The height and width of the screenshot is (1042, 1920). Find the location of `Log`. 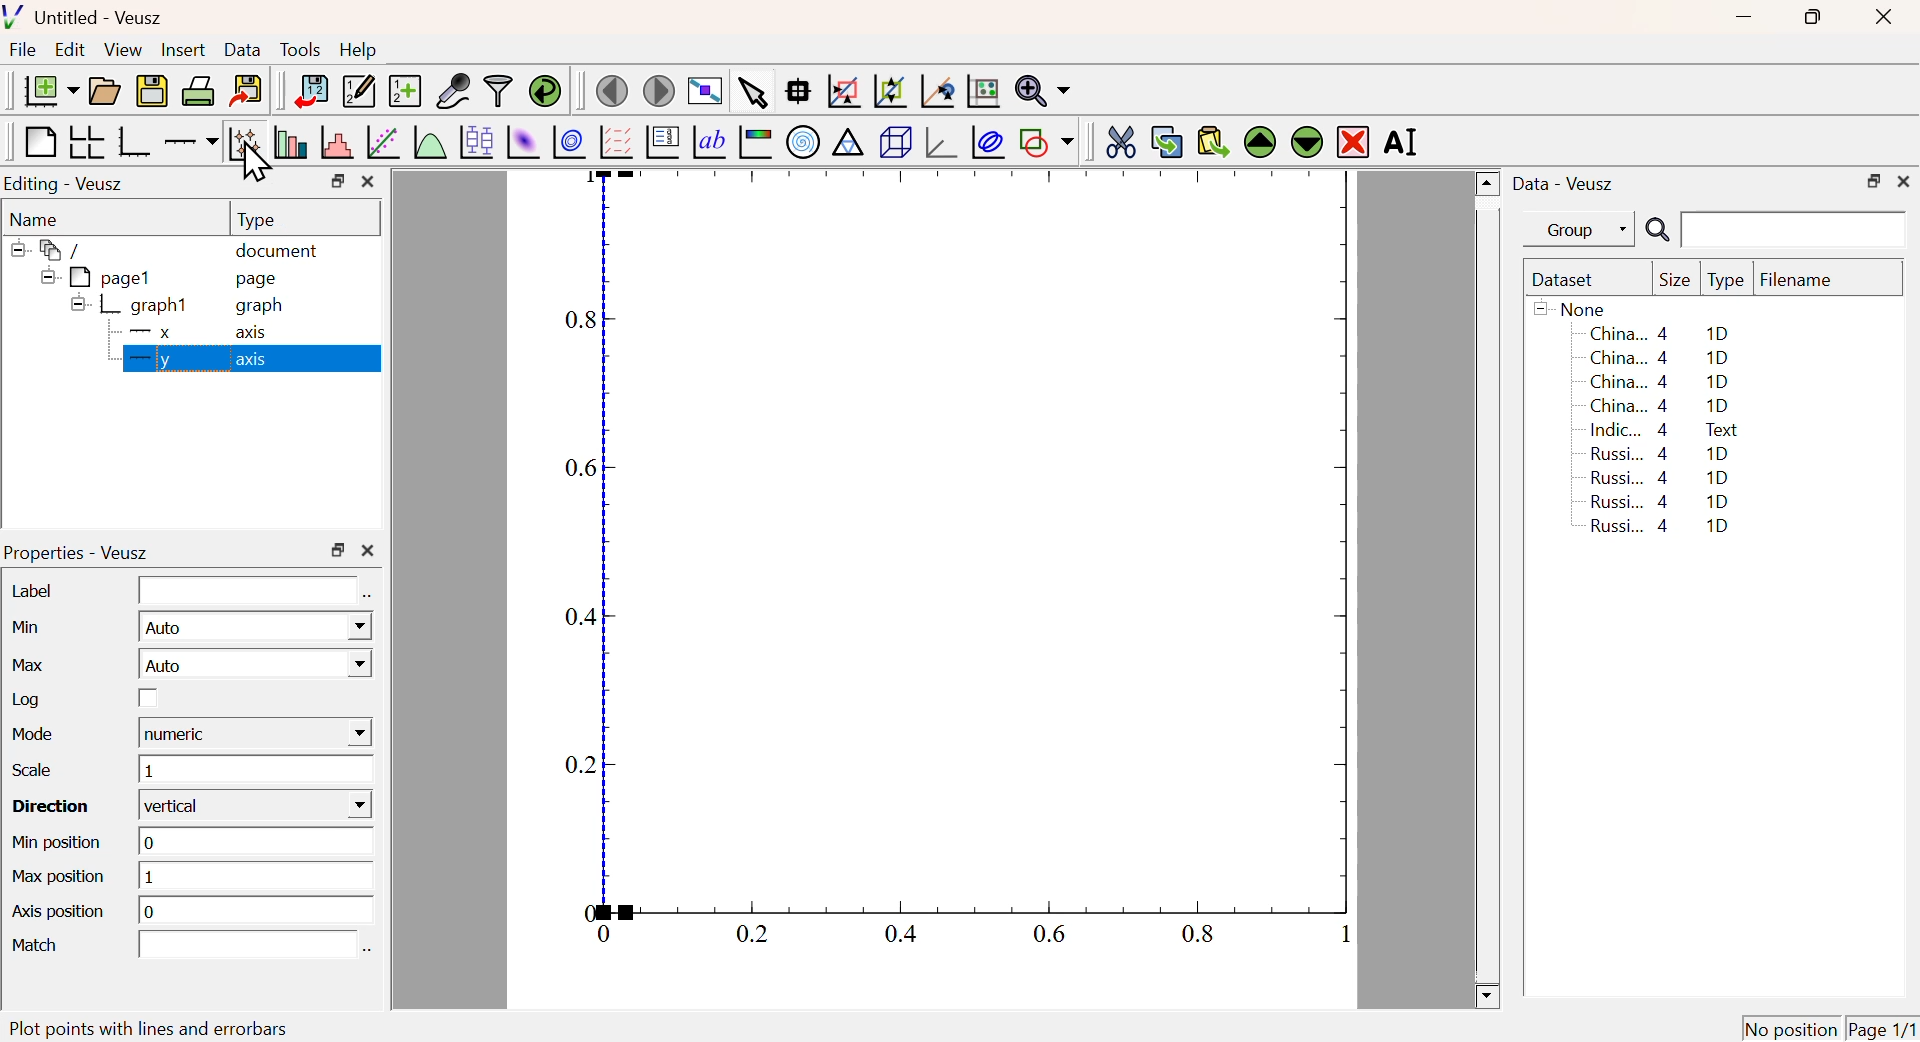

Log is located at coordinates (30, 699).